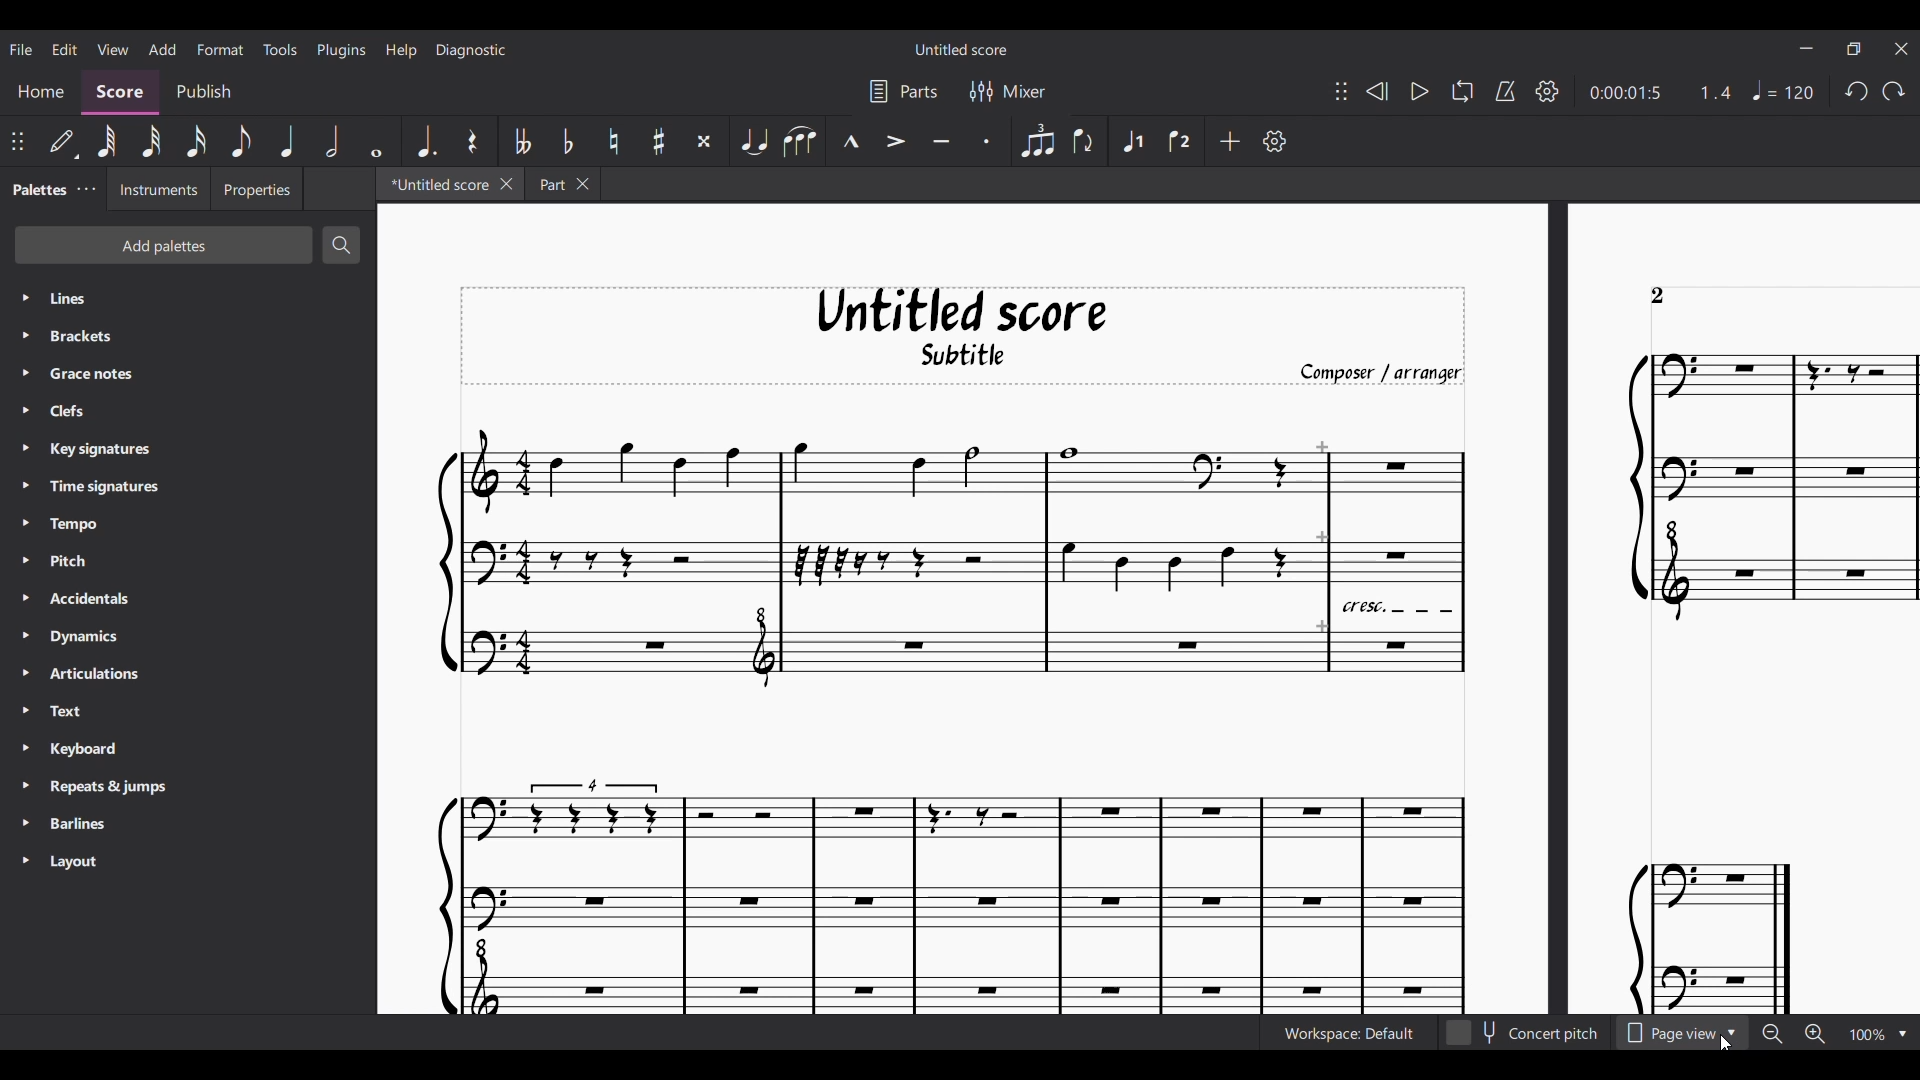  Describe the element at coordinates (63, 142) in the screenshot. I see `Default` at that location.